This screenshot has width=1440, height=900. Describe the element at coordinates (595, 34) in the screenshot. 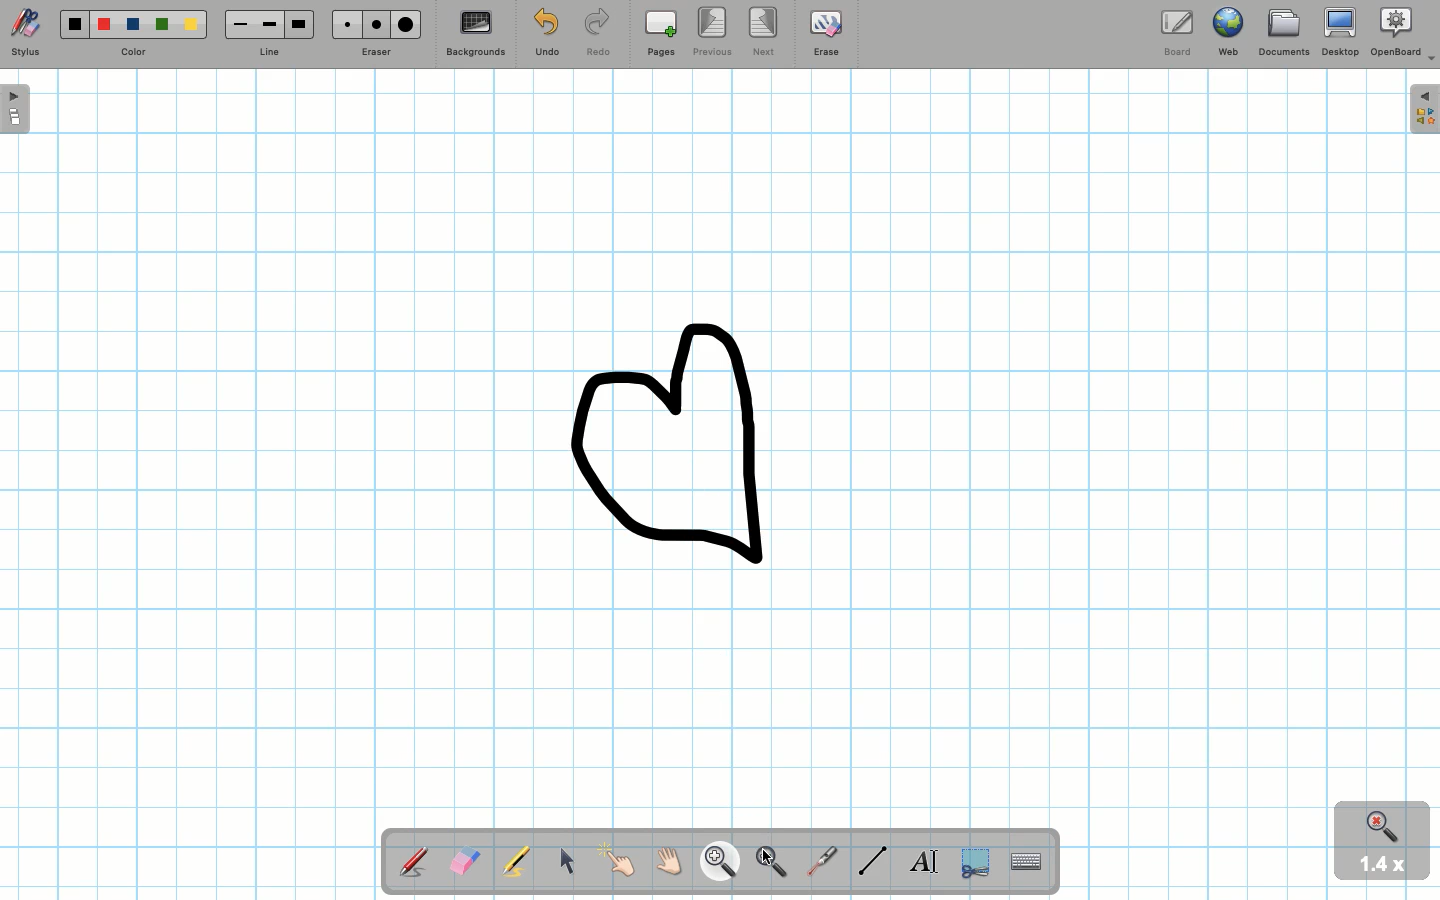

I see `Redo` at that location.